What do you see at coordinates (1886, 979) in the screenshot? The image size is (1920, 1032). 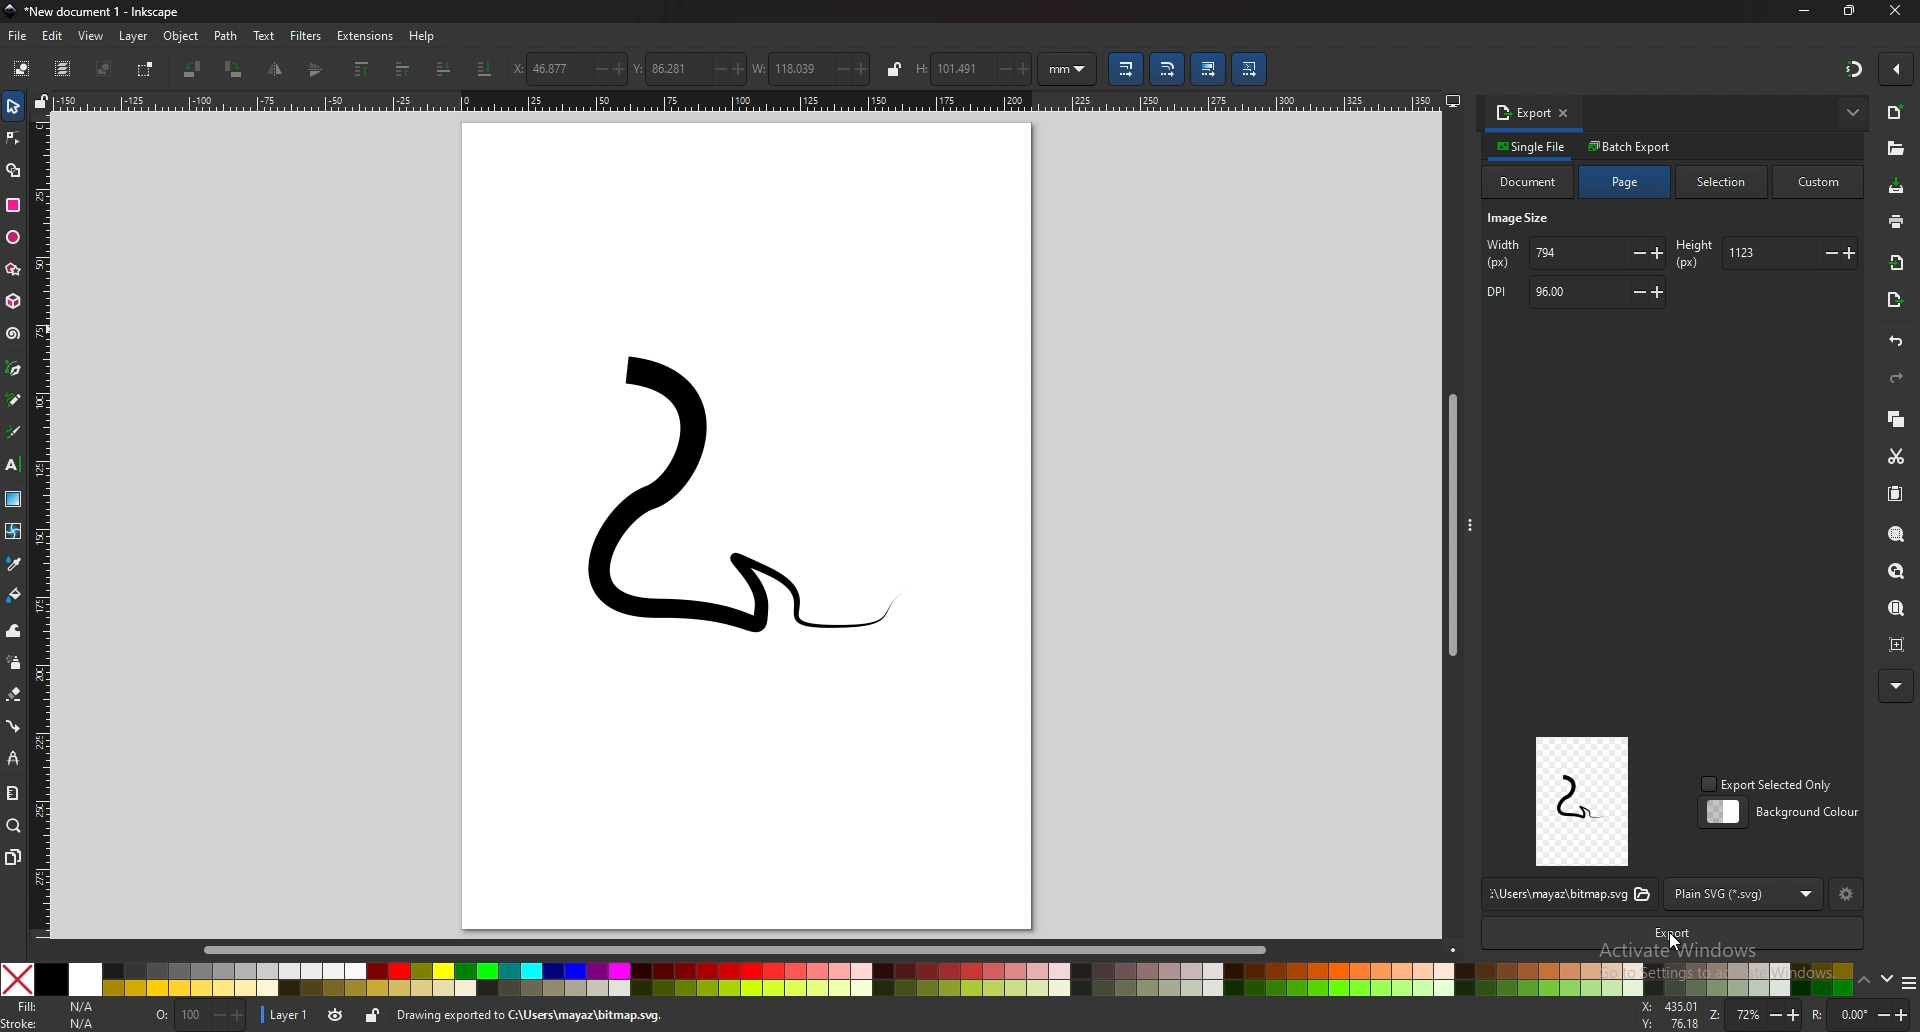 I see `down` at bounding box center [1886, 979].